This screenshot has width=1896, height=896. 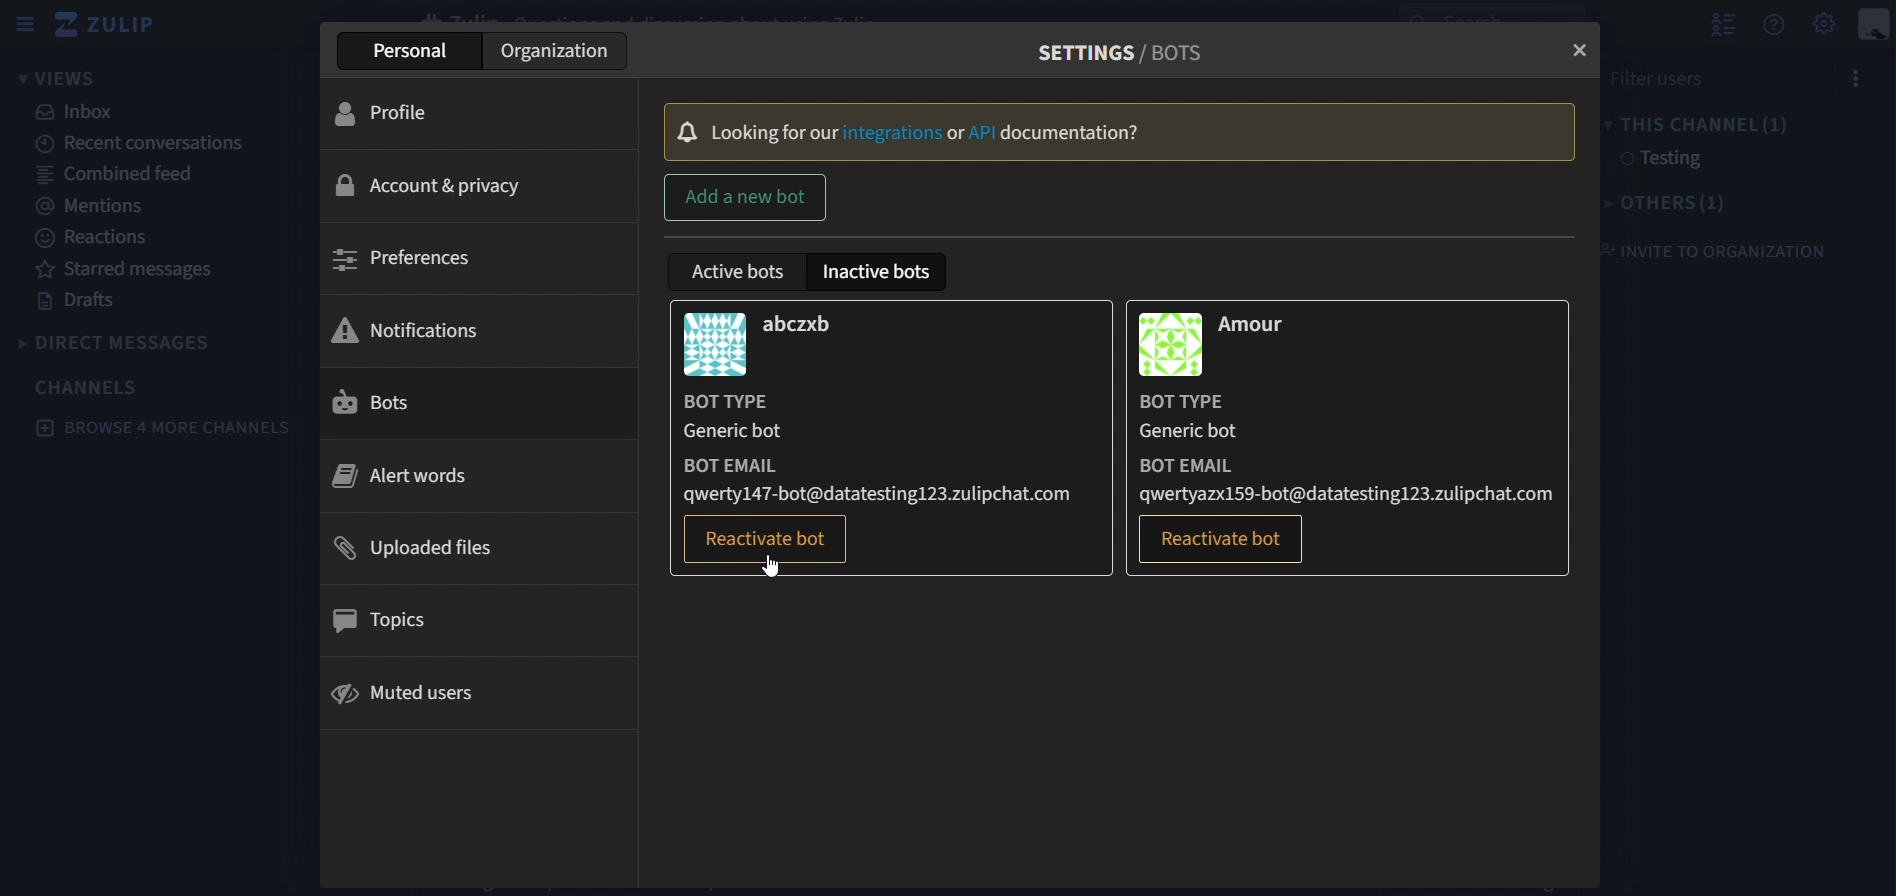 What do you see at coordinates (1582, 52) in the screenshot?
I see `close` at bounding box center [1582, 52].